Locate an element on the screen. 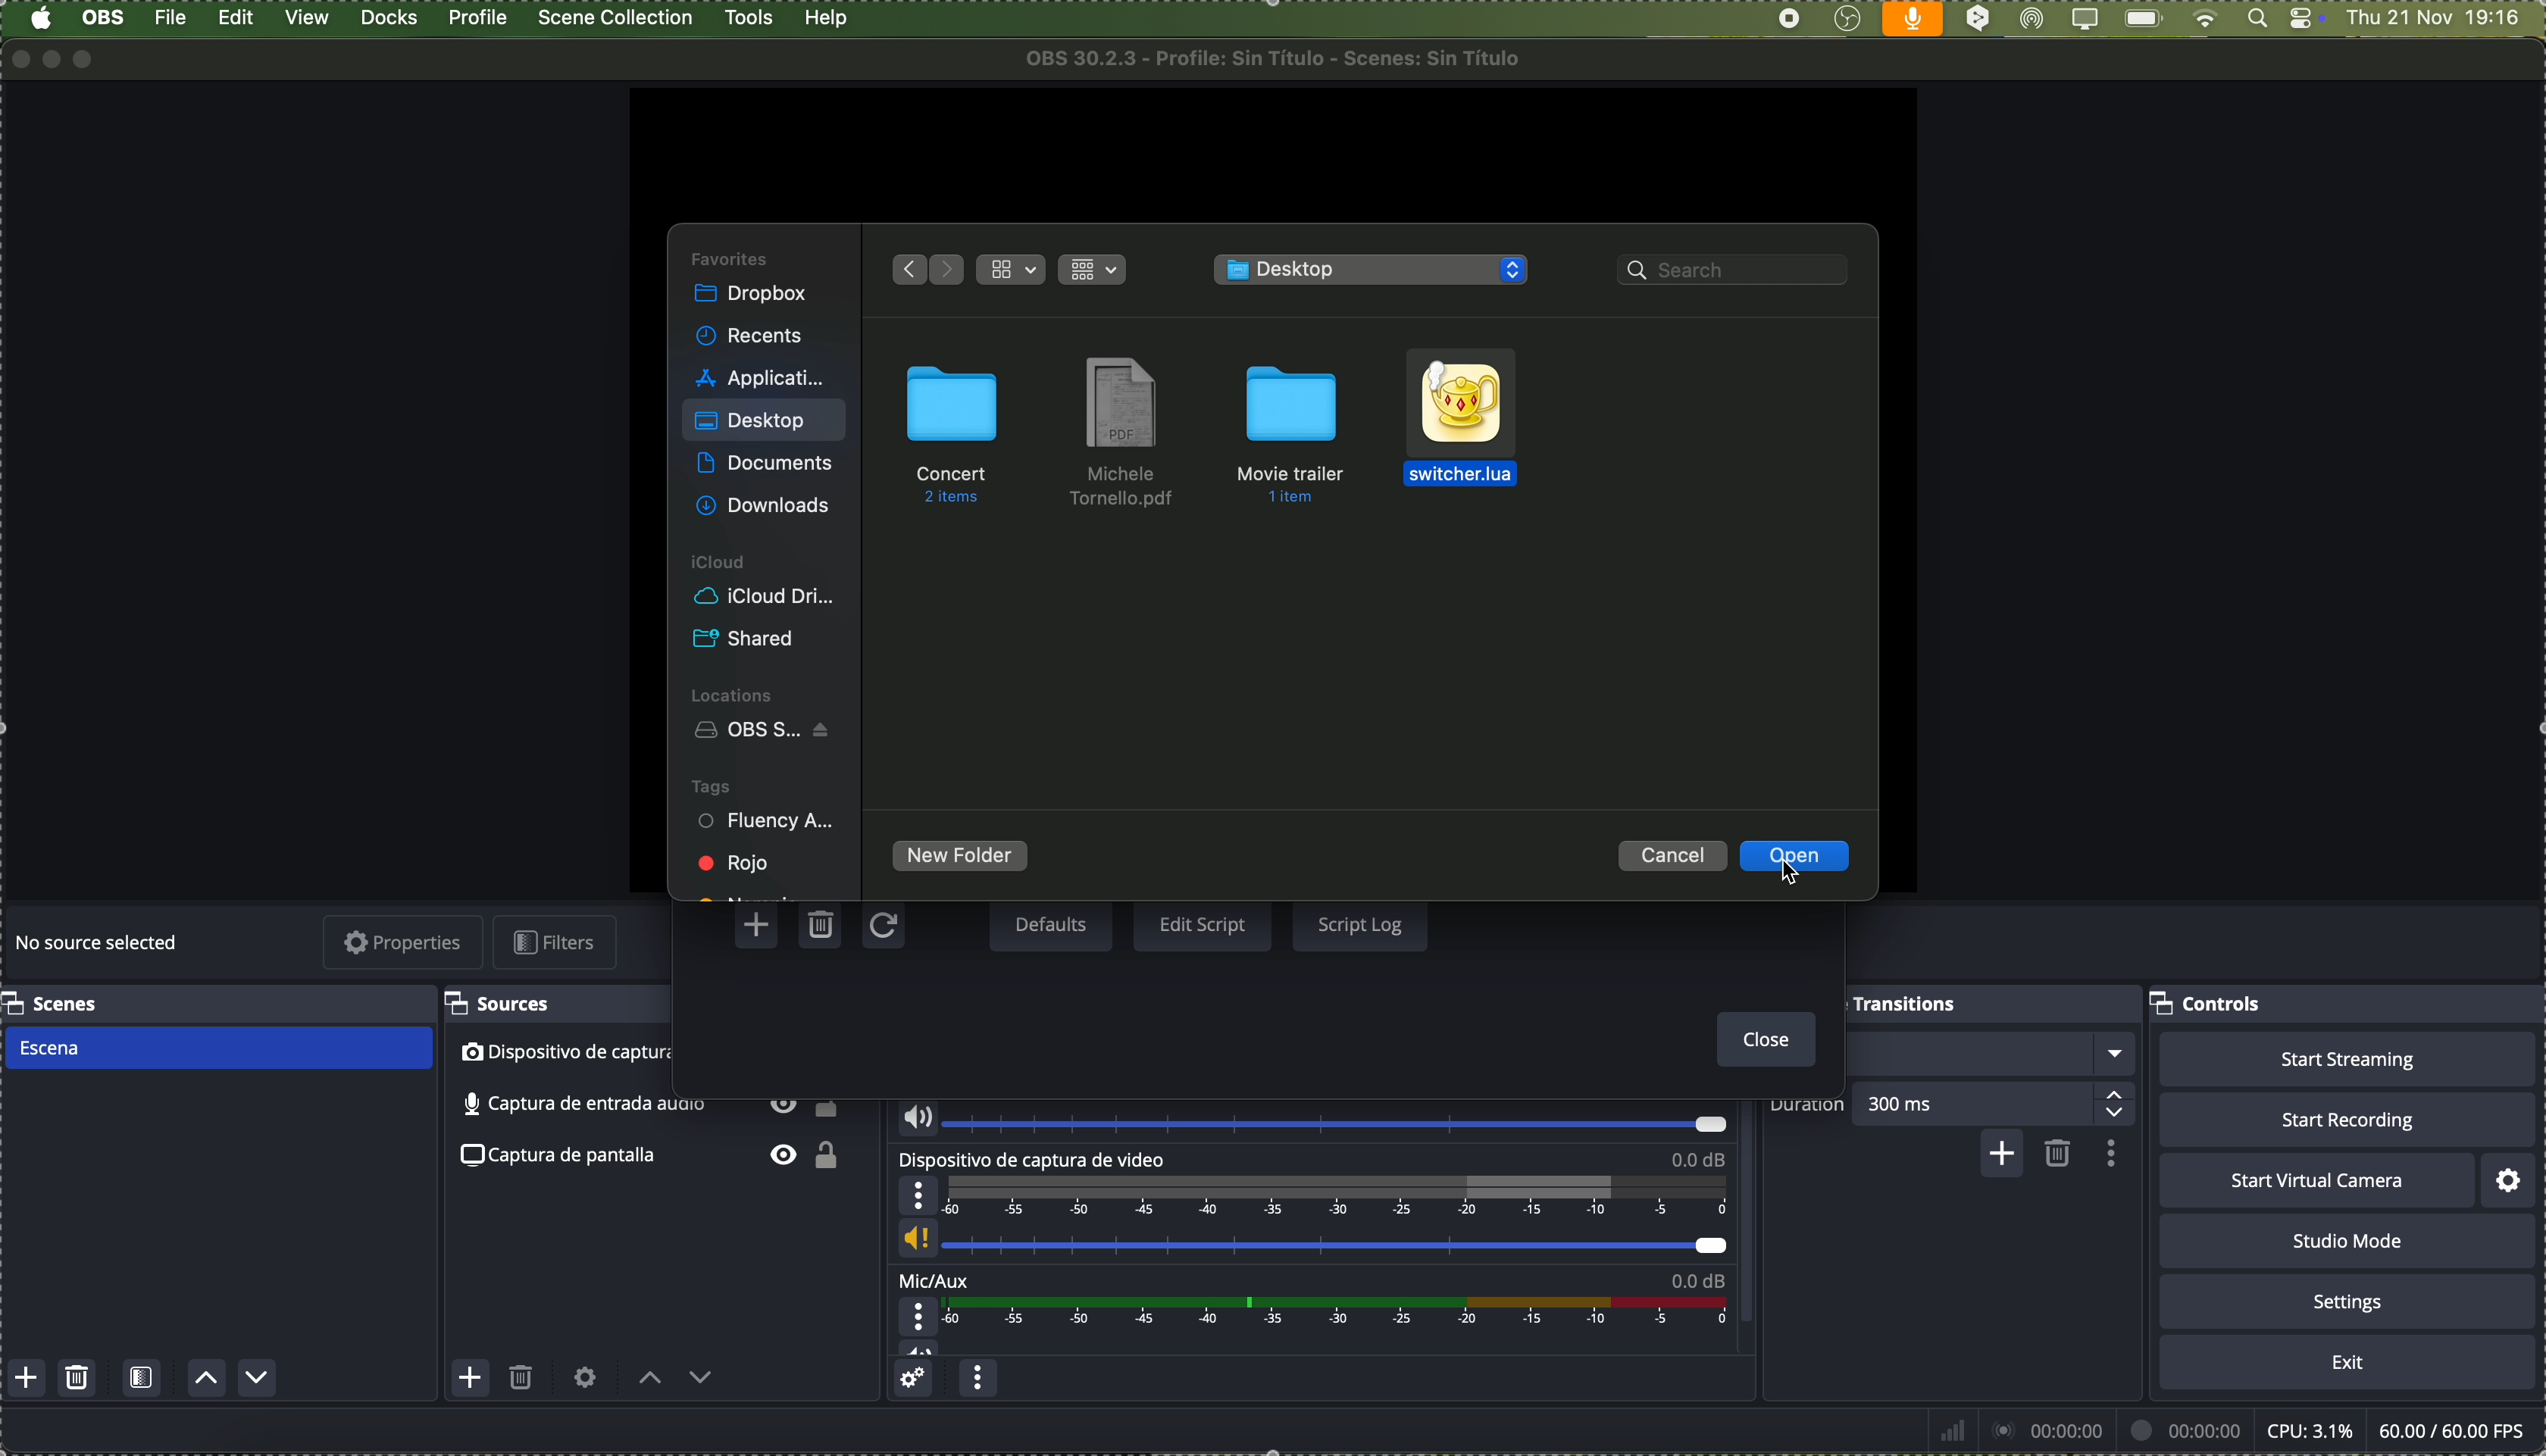  click on desktop is located at coordinates (752, 425).